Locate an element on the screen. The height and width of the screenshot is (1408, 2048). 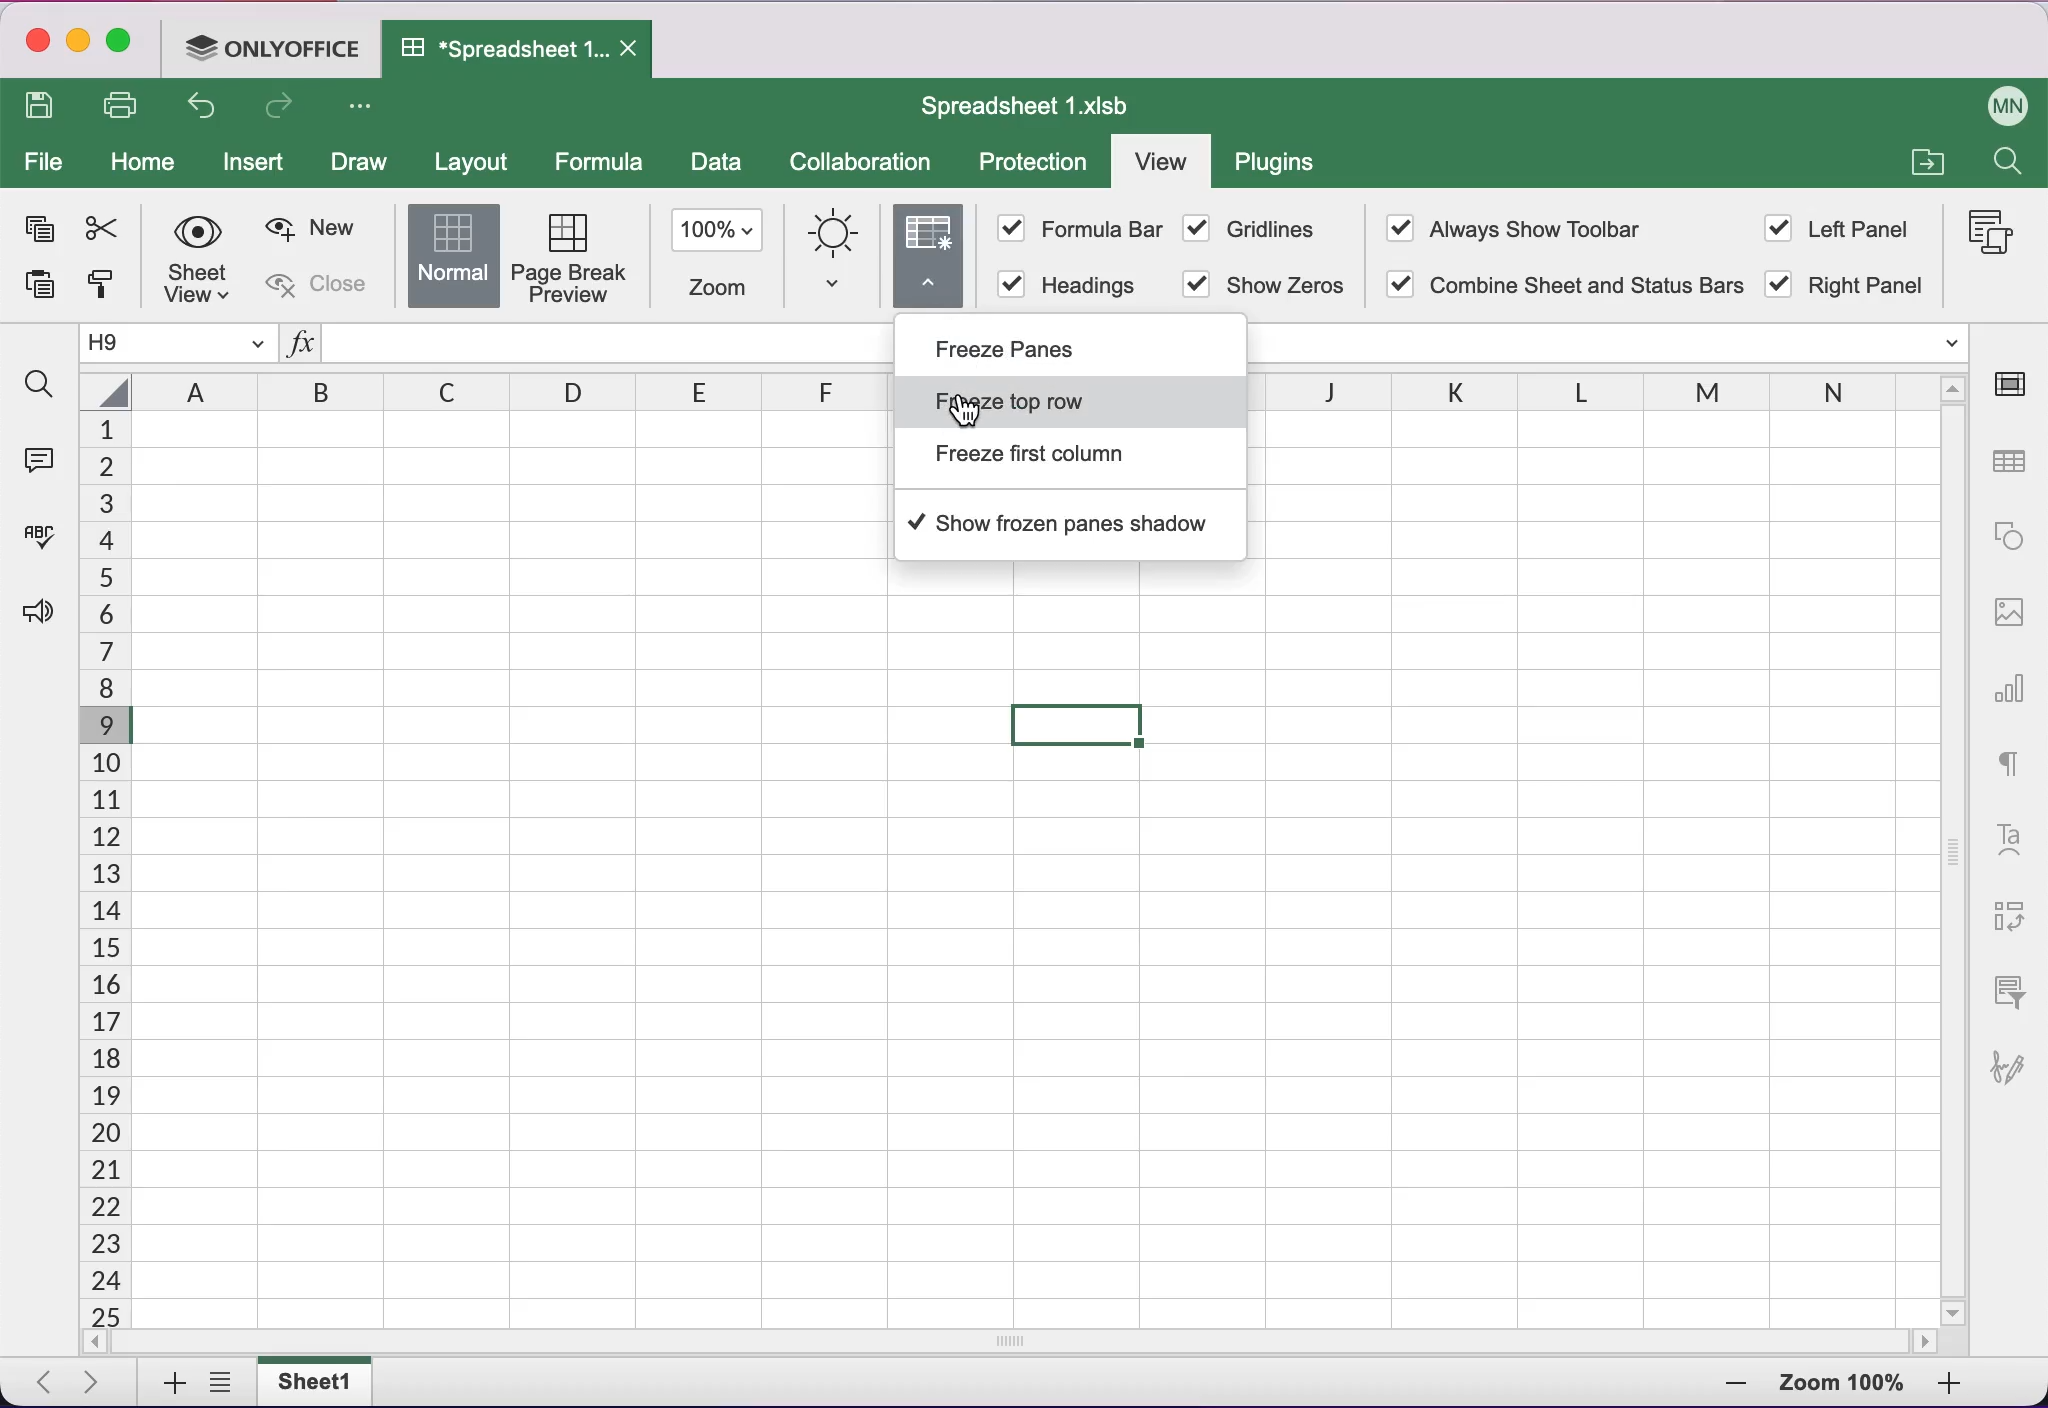
minimize is located at coordinates (79, 40).